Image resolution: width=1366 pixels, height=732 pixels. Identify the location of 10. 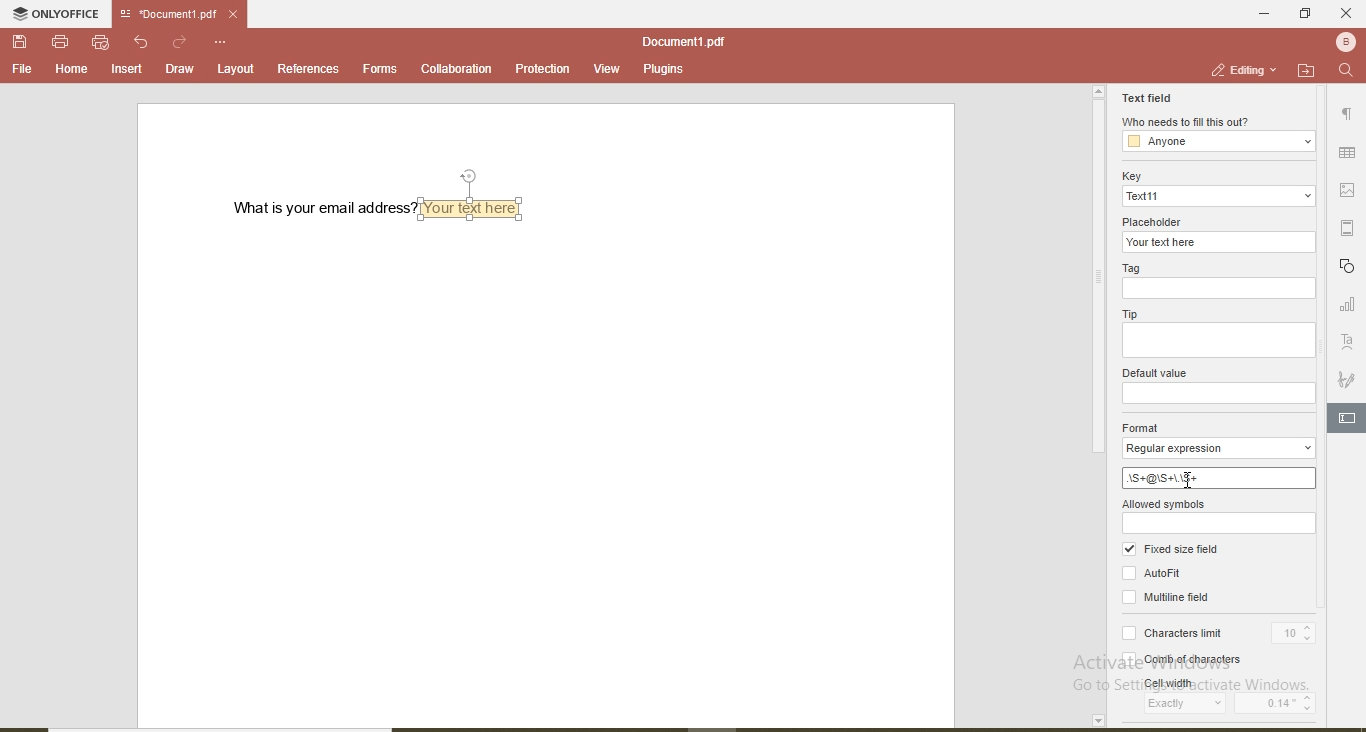
(1294, 630).